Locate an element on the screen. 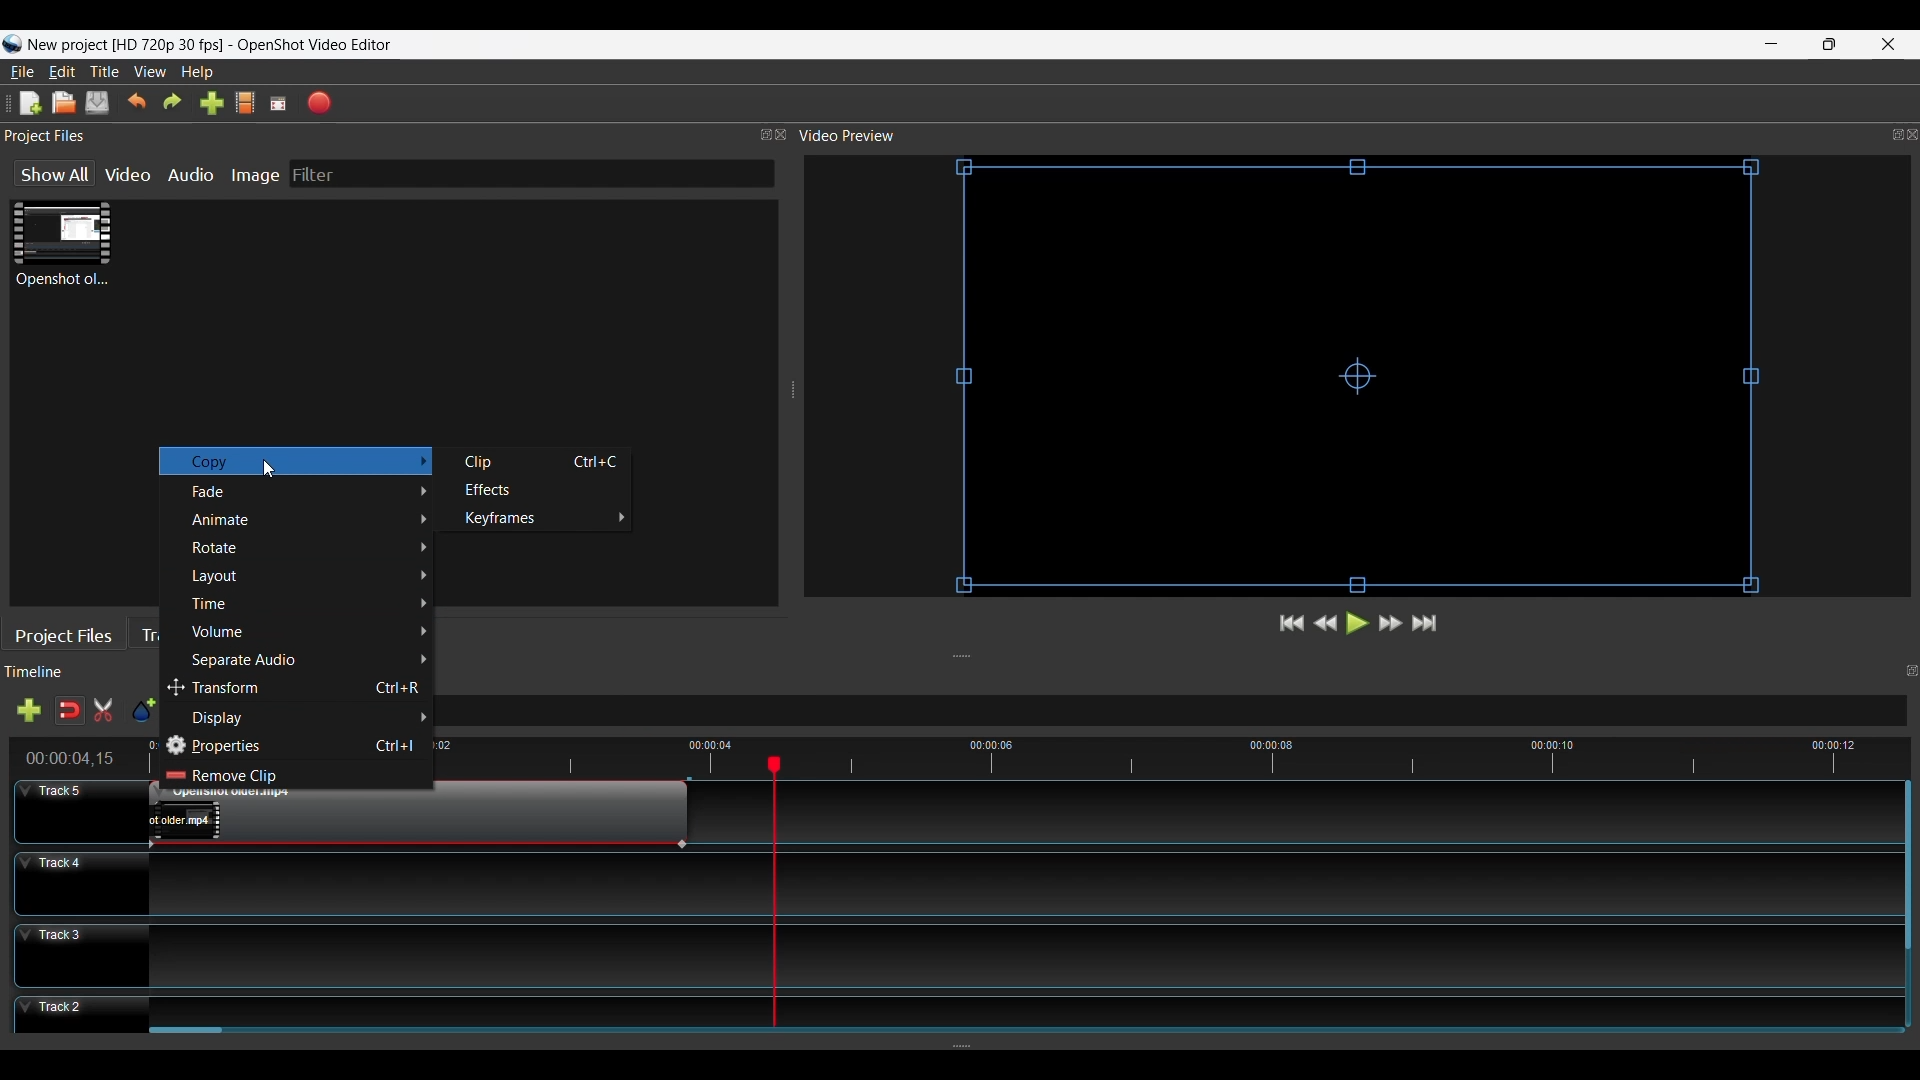 This screenshot has height=1080, width=1920. Restore is located at coordinates (1826, 44).